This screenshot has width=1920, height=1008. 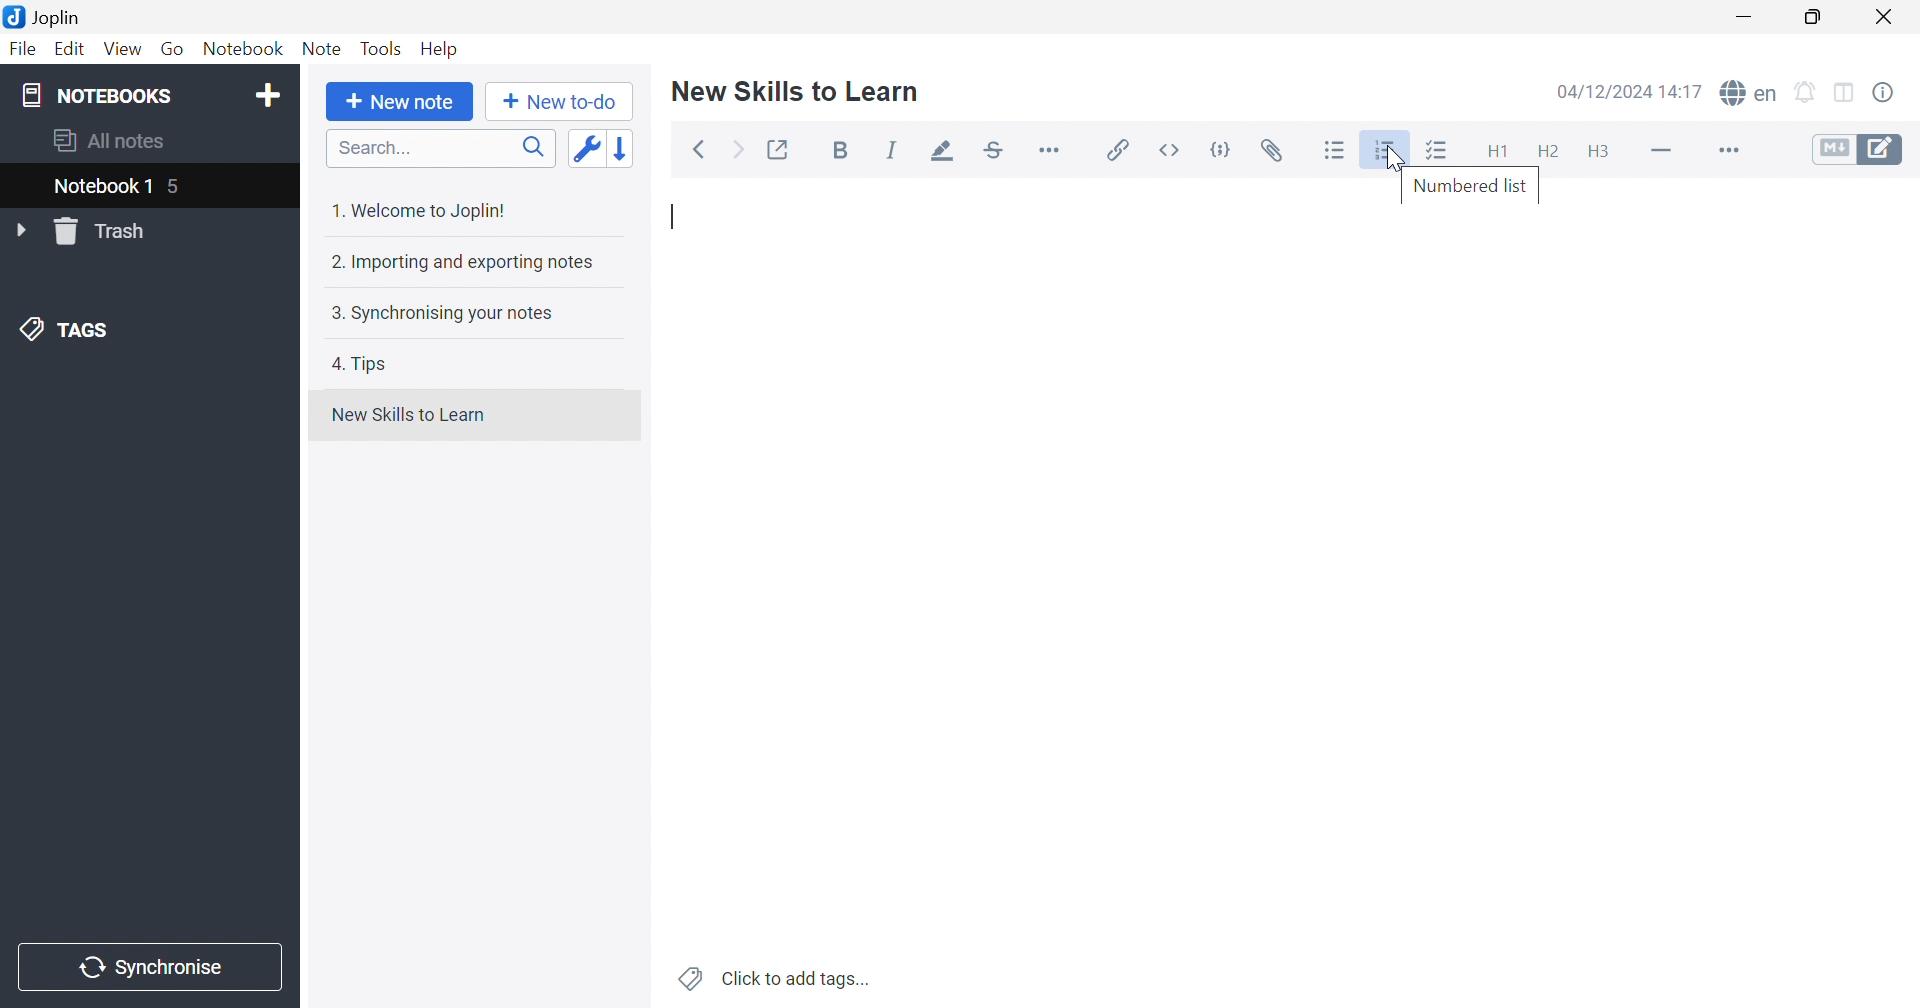 What do you see at coordinates (69, 327) in the screenshot?
I see `TAGS` at bounding box center [69, 327].